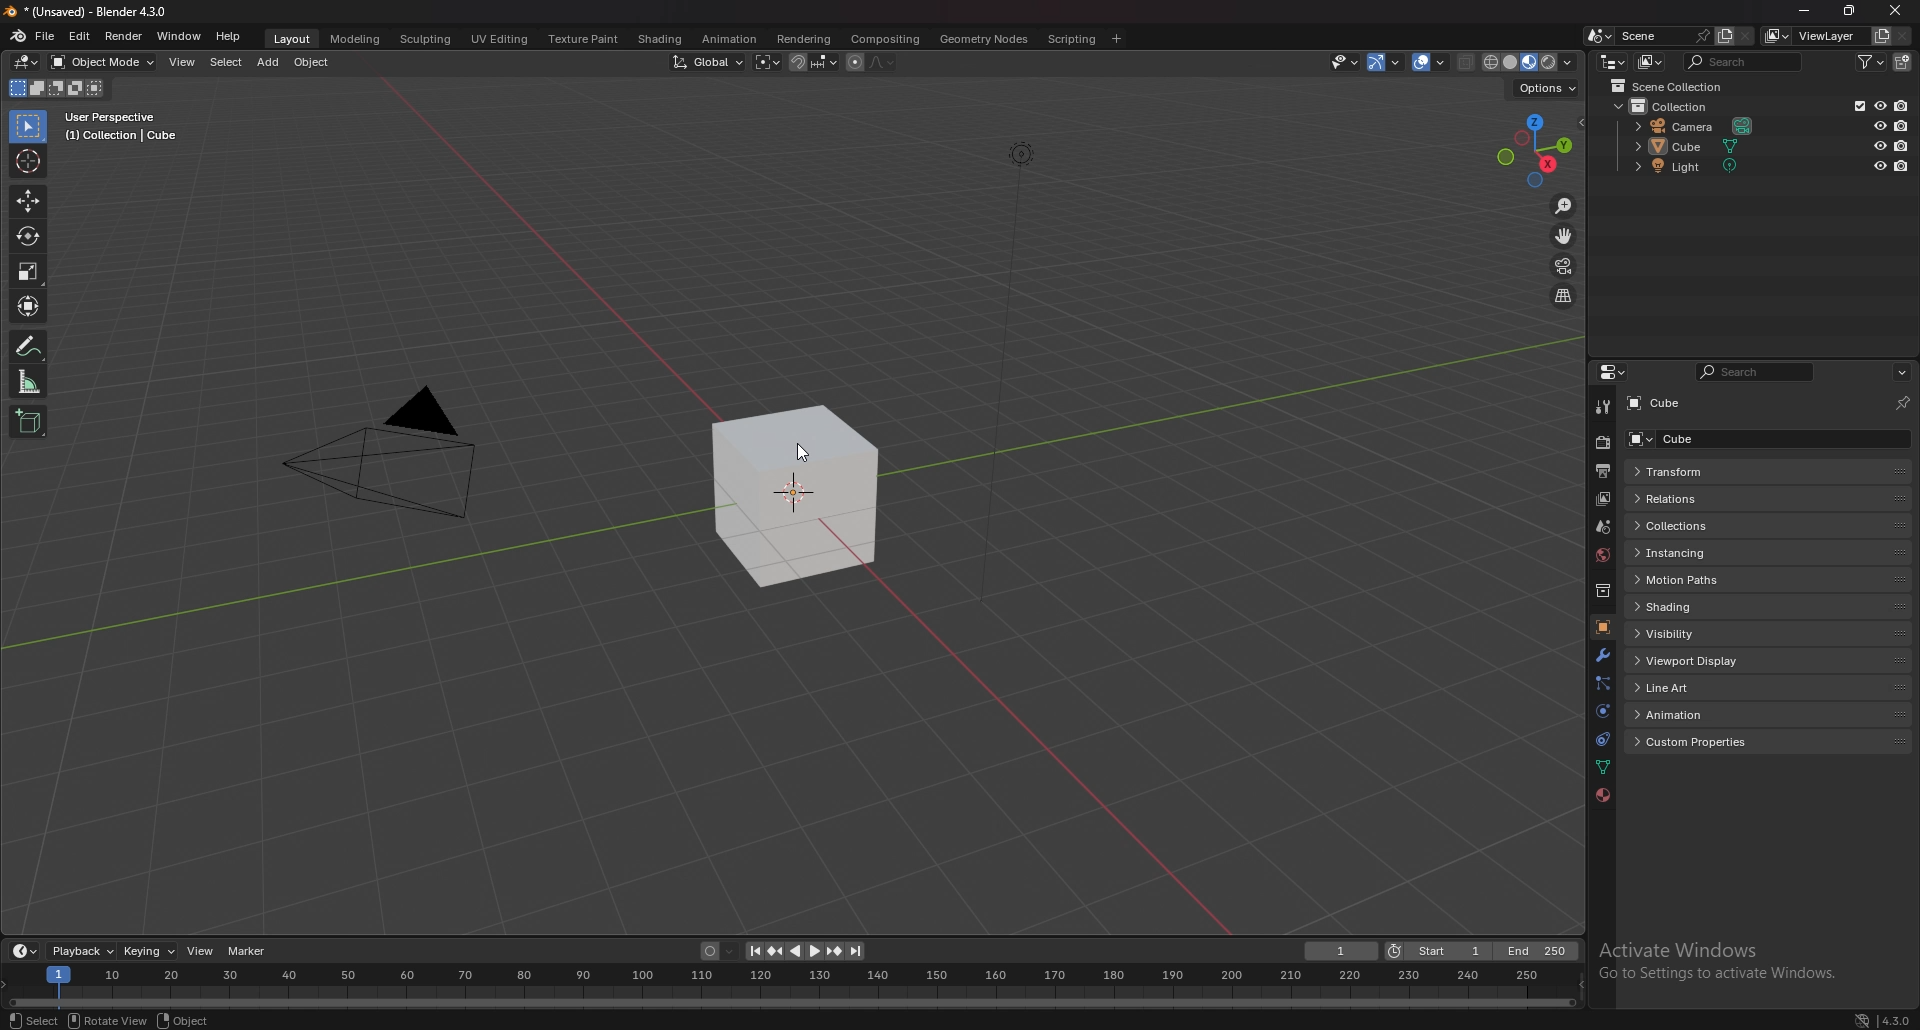 This screenshot has height=1030, width=1920. Describe the element at coordinates (805, 39) in the screenshot. I see `rendering` at that location.